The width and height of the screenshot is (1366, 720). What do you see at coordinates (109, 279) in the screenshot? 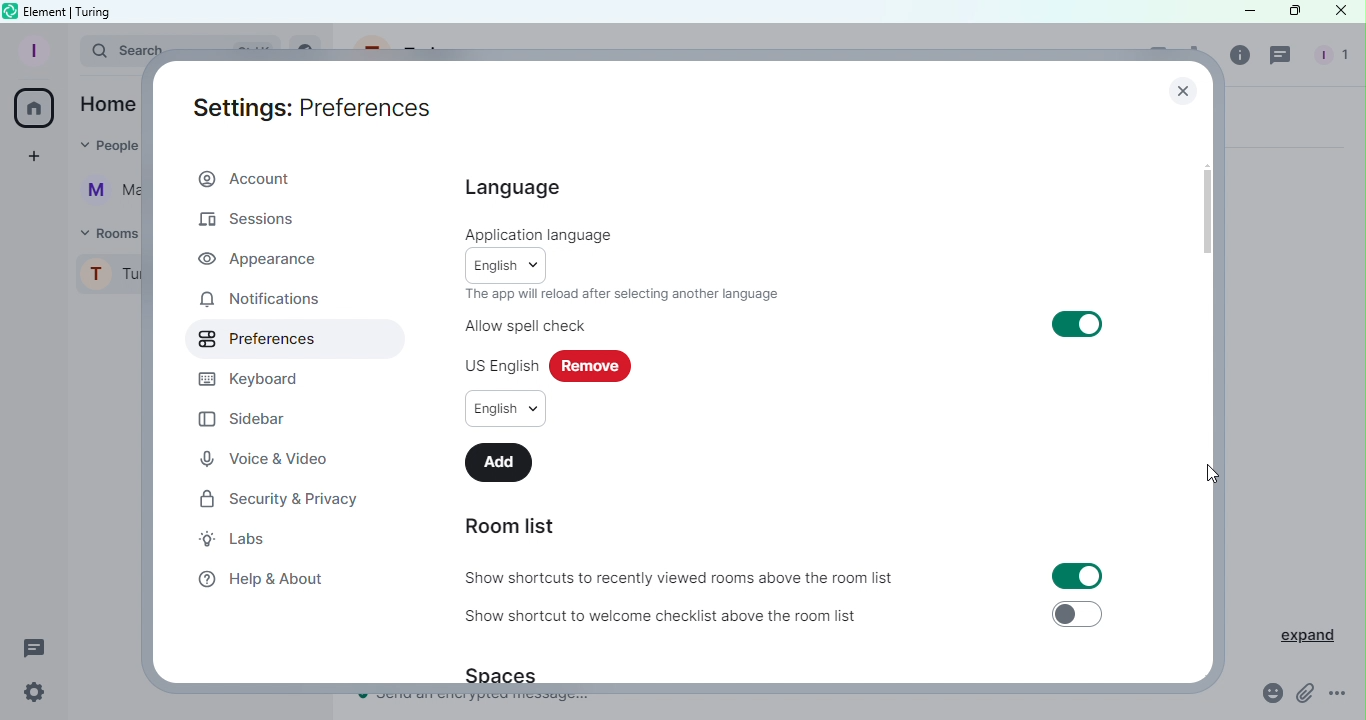
I see `Turing` at bounding box center [109, 279].